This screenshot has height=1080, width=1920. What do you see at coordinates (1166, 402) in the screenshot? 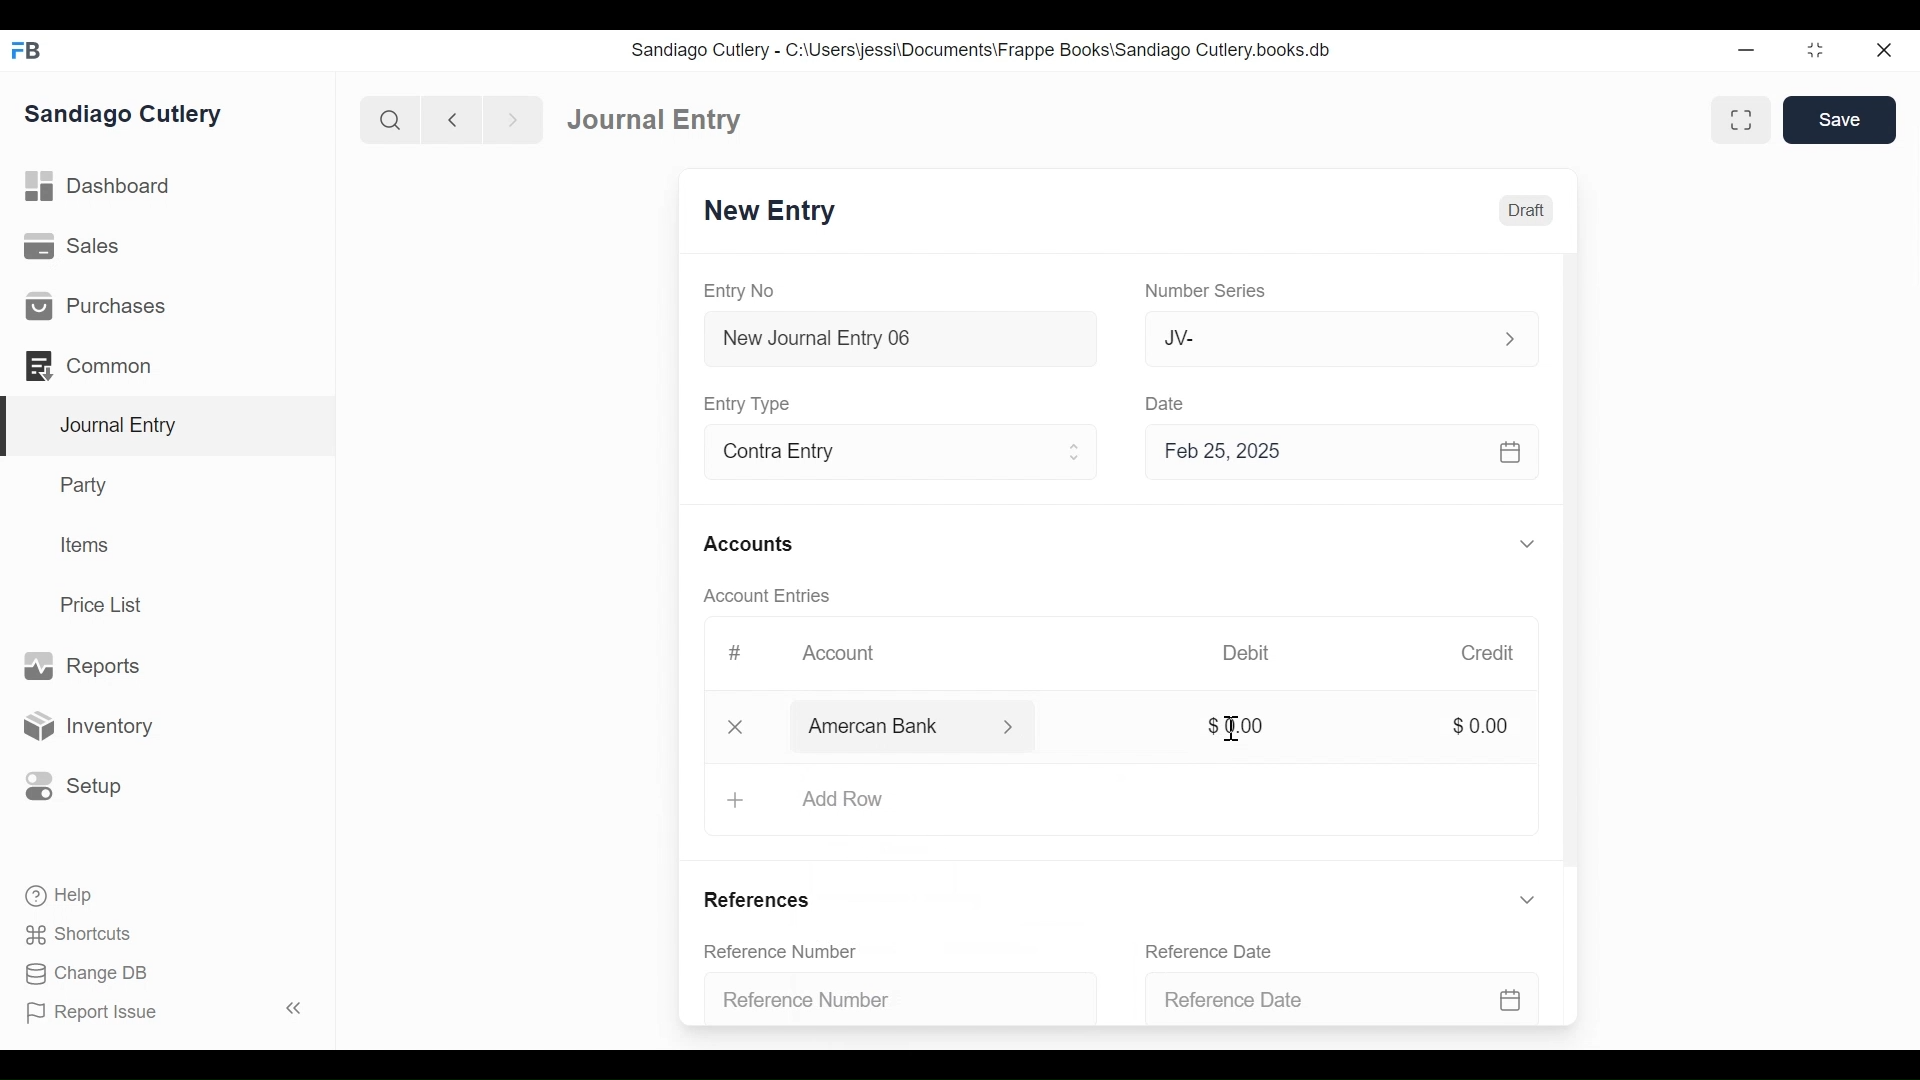
I see `Date` at bounding box center [1166, 402].